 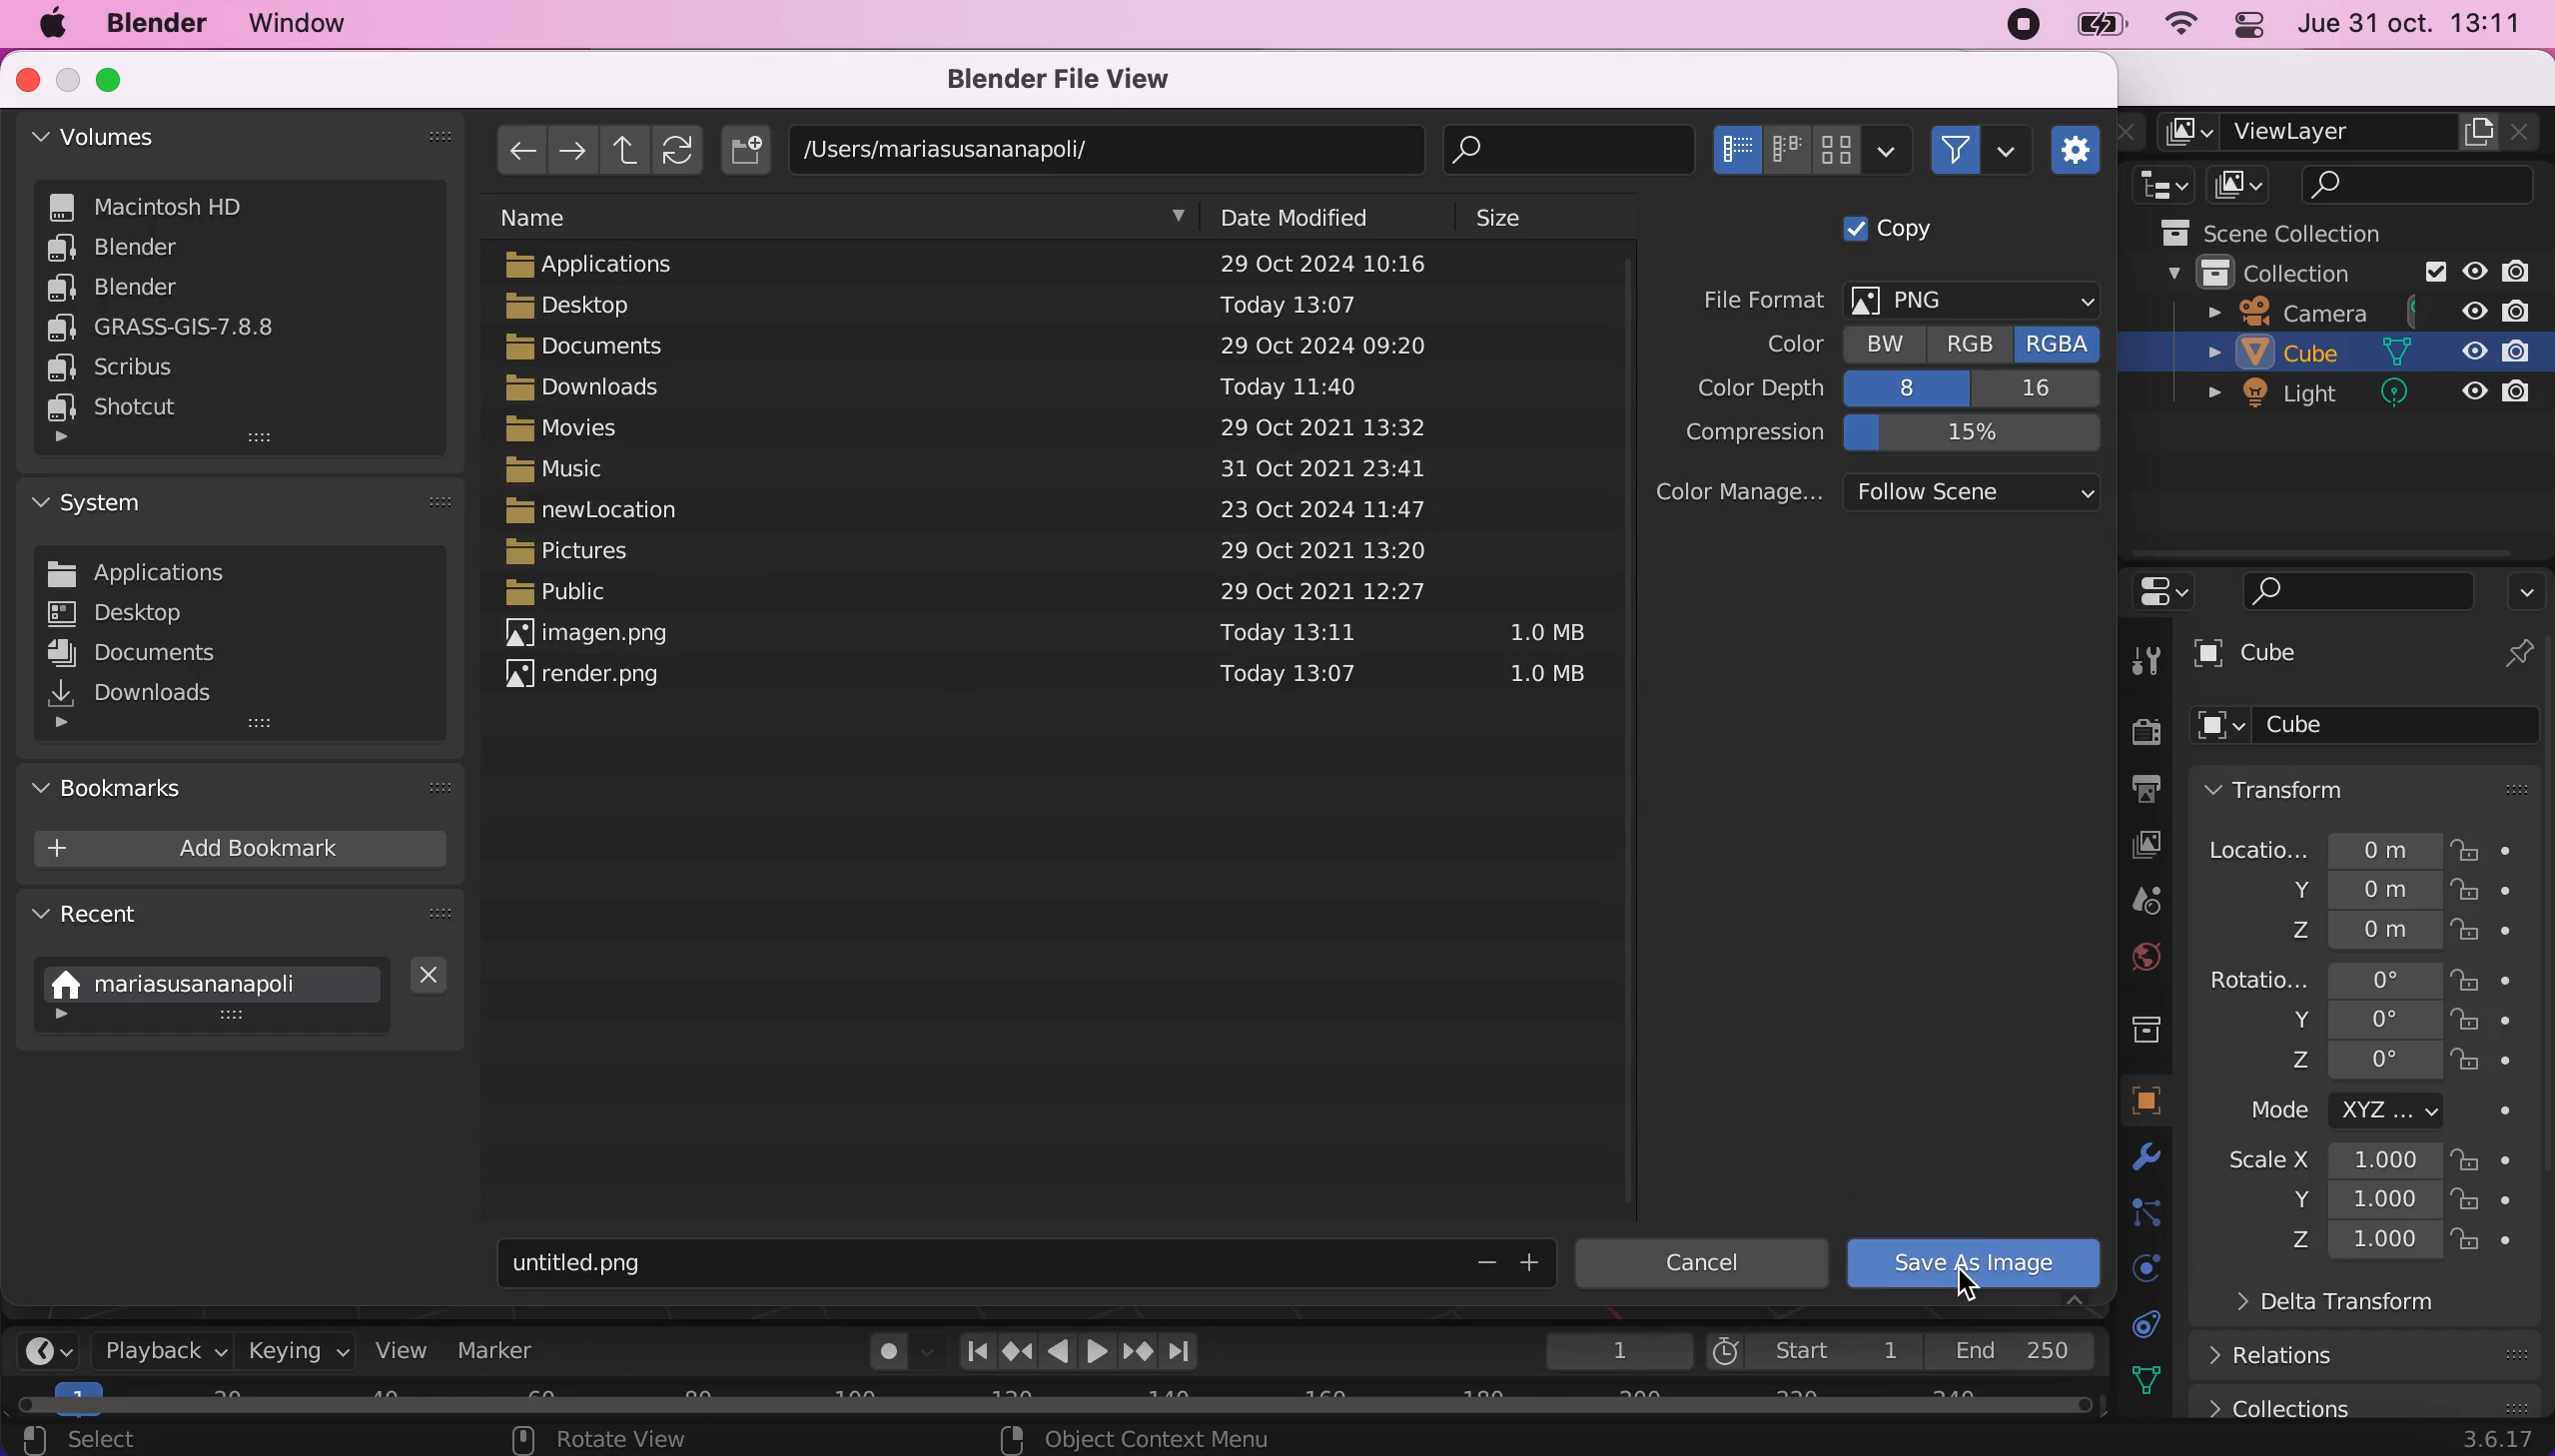 I want to click on battery, so click(x=2108, y=30).